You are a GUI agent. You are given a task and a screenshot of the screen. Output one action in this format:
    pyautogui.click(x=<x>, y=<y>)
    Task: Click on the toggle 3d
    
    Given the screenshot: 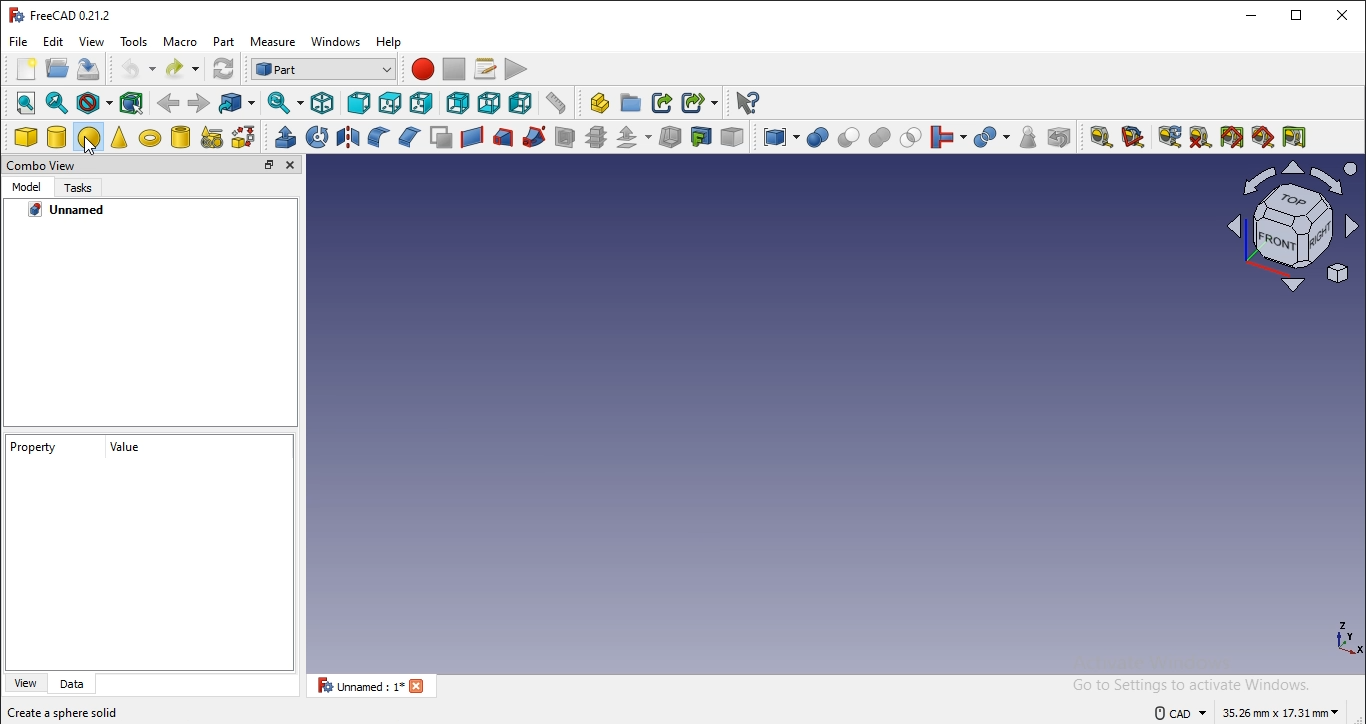 What is the action you would take?
    pyautogui.click(x=1264, y=137)
    